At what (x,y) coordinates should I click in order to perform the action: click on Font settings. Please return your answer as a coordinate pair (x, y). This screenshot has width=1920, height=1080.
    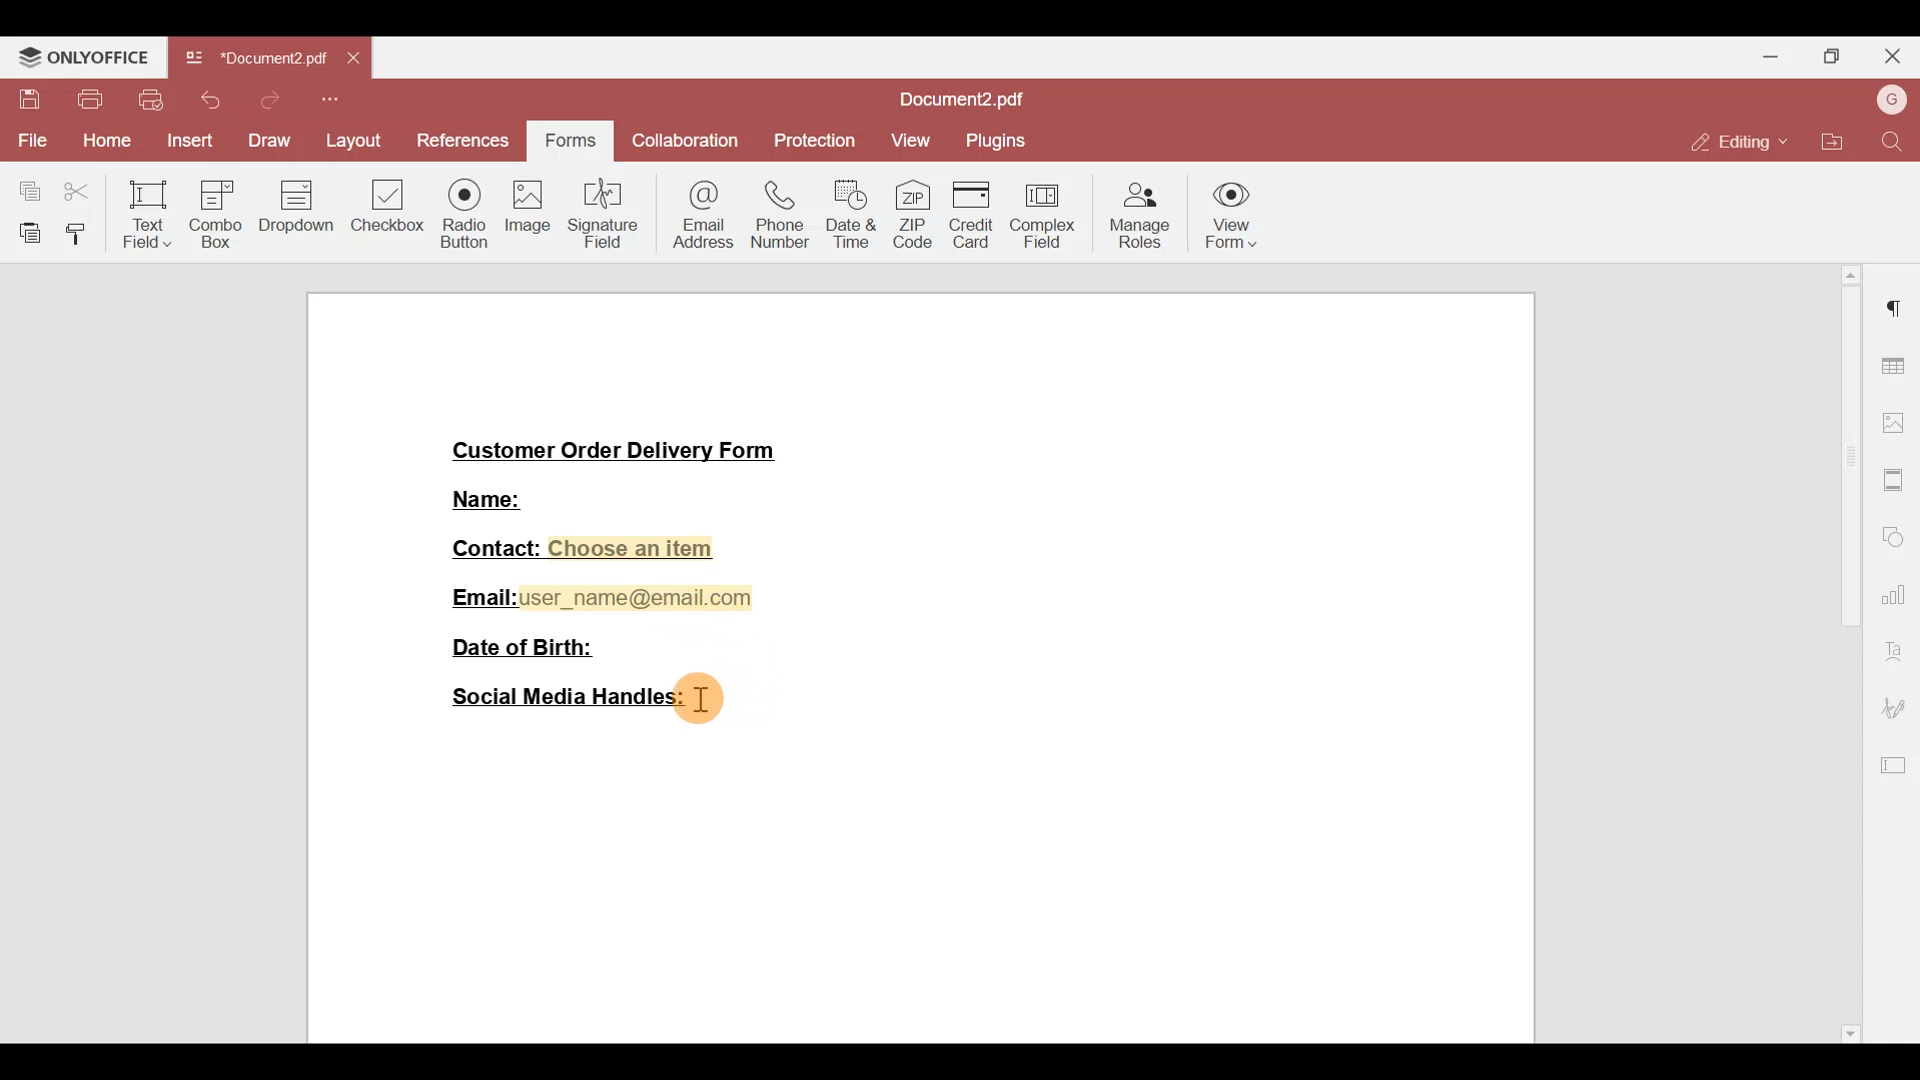
    Looking at the image, I should click on (1901, 650).